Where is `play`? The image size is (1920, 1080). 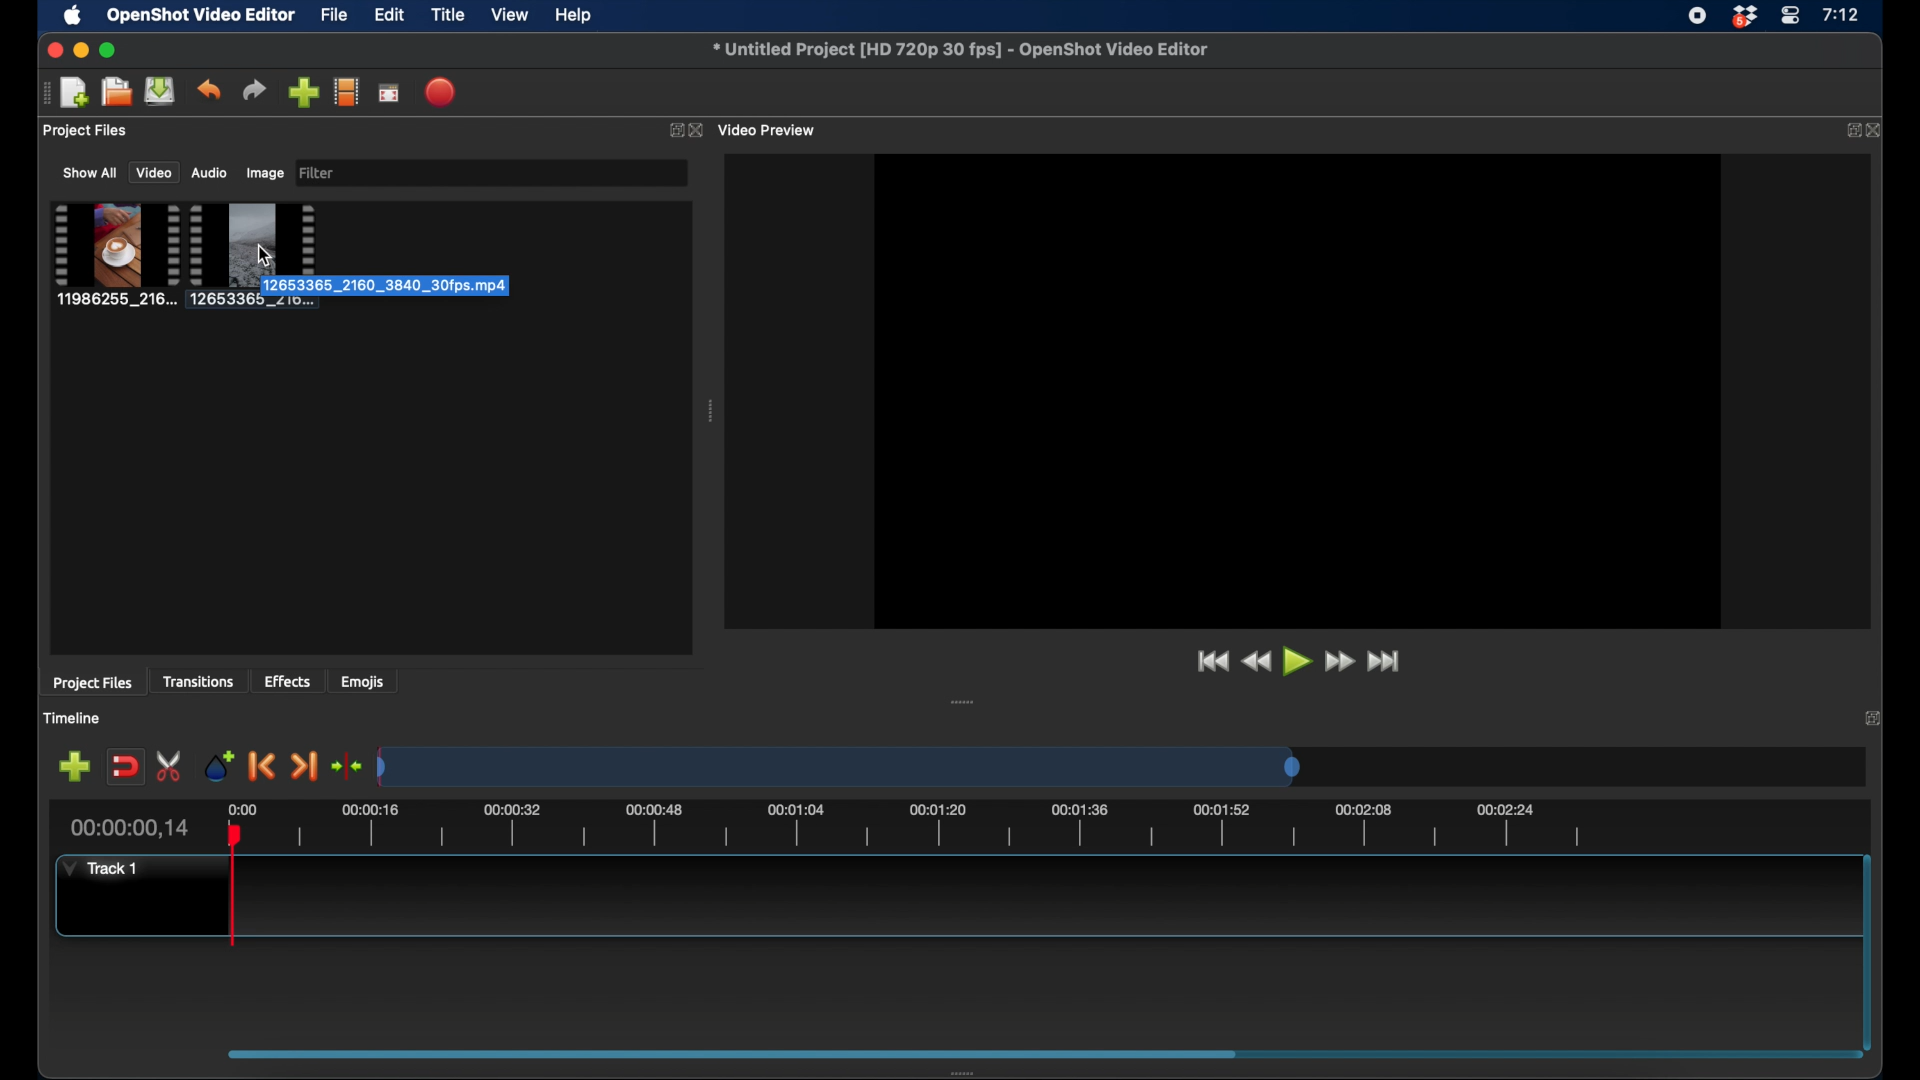 play is located at coordinates (1298, 664).